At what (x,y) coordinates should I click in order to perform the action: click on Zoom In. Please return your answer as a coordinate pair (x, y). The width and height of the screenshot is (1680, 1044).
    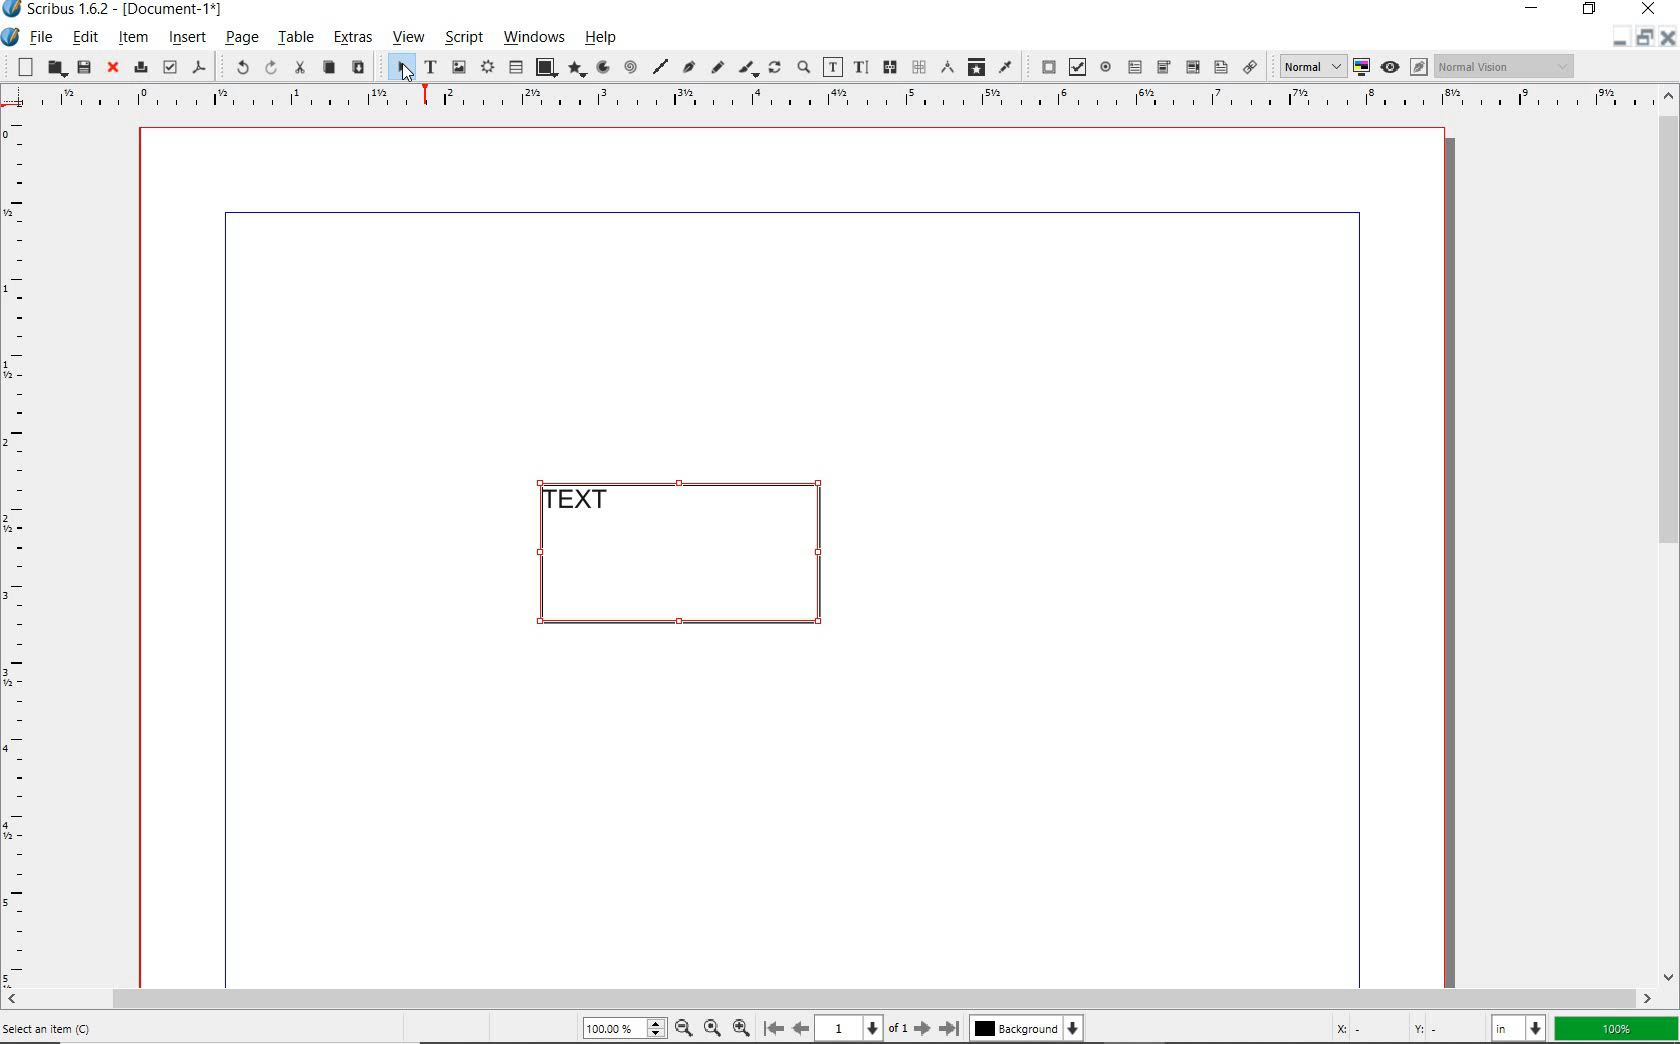
    Looking at the image, I should click on (741, 1029).